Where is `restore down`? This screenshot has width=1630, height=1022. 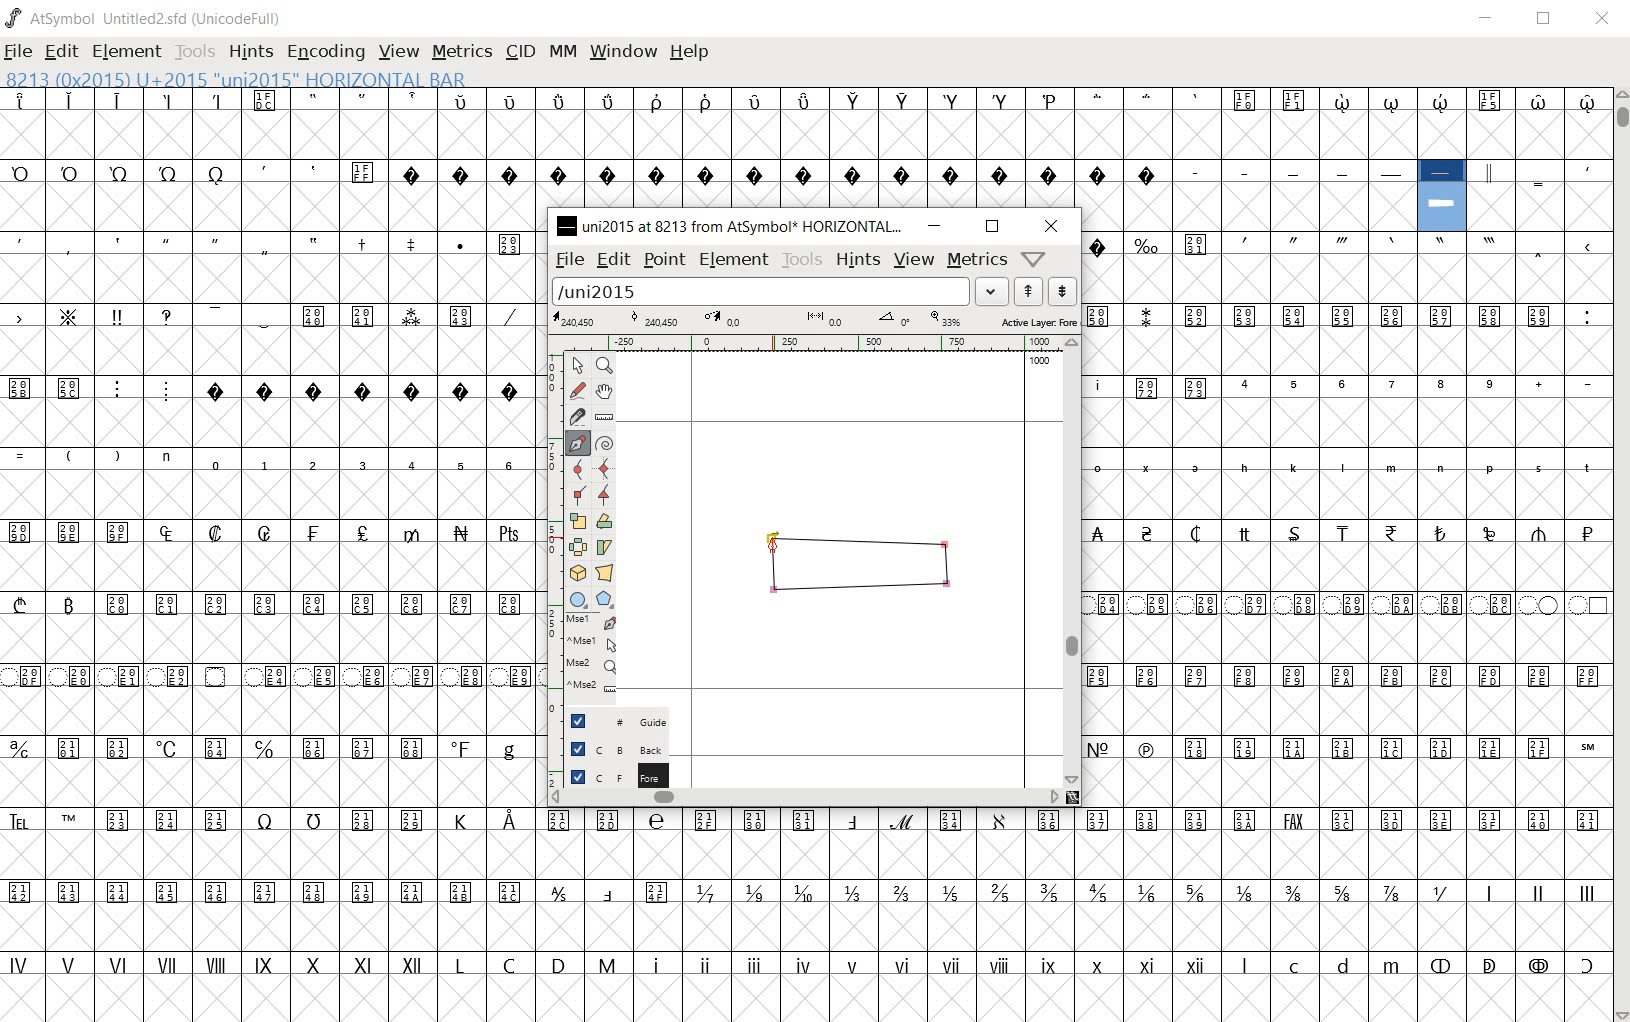
restore down is located at coordinates (991, 227).